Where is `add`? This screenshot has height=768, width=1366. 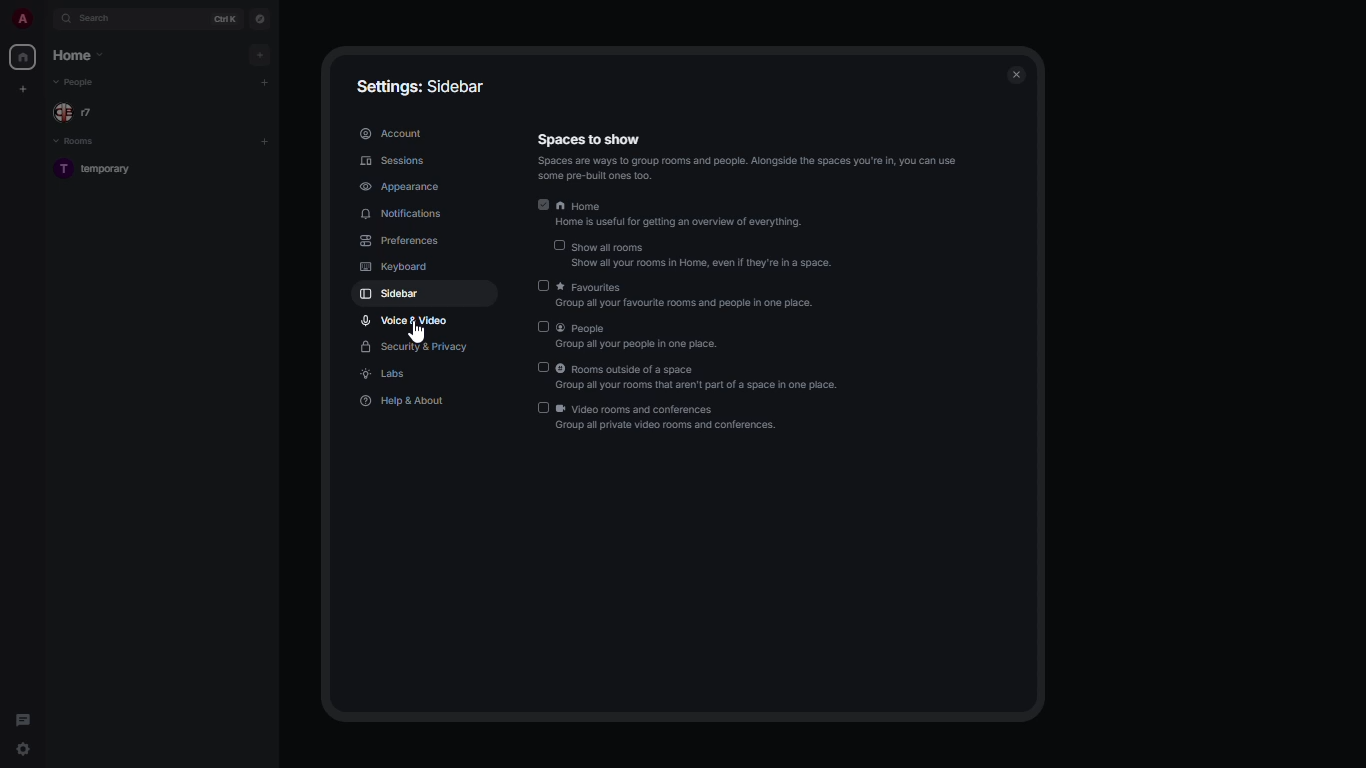
add is located at coordinates (266, 81).